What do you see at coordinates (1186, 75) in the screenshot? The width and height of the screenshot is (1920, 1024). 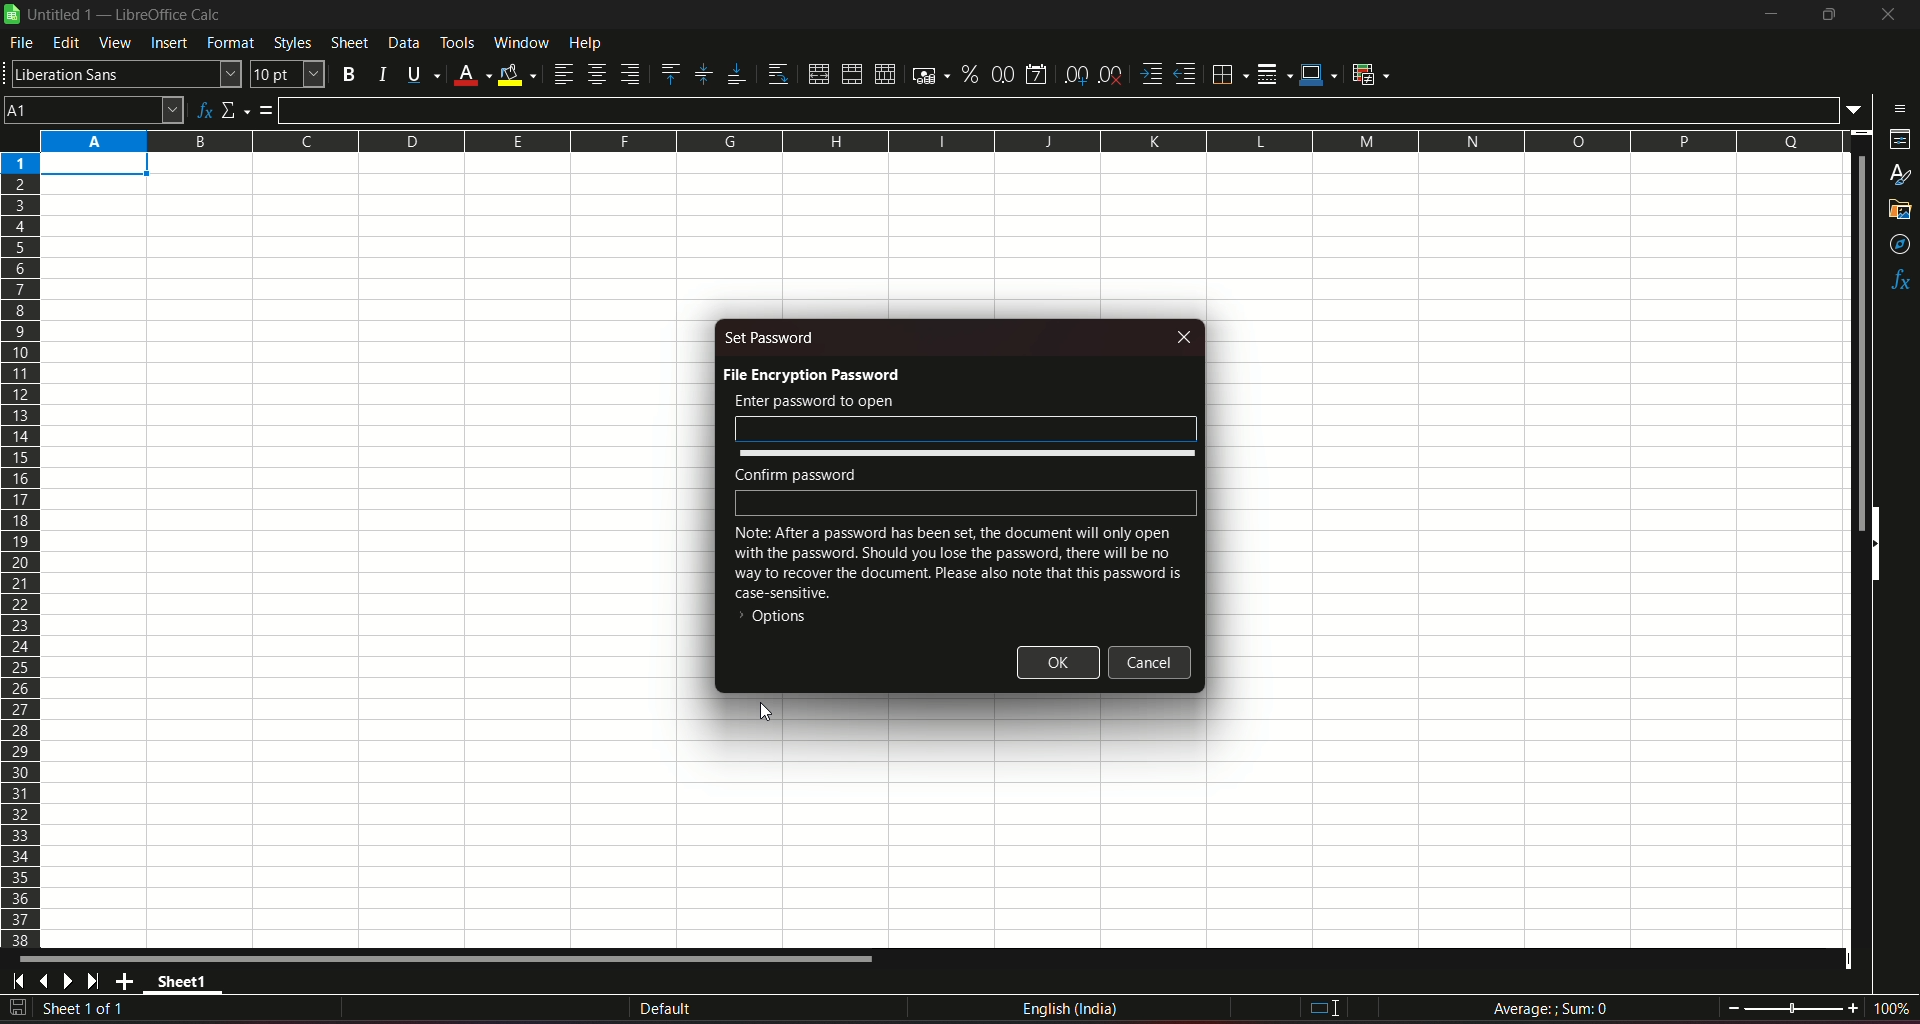 I see `decrease indent` at bounding box center [1186, 75].